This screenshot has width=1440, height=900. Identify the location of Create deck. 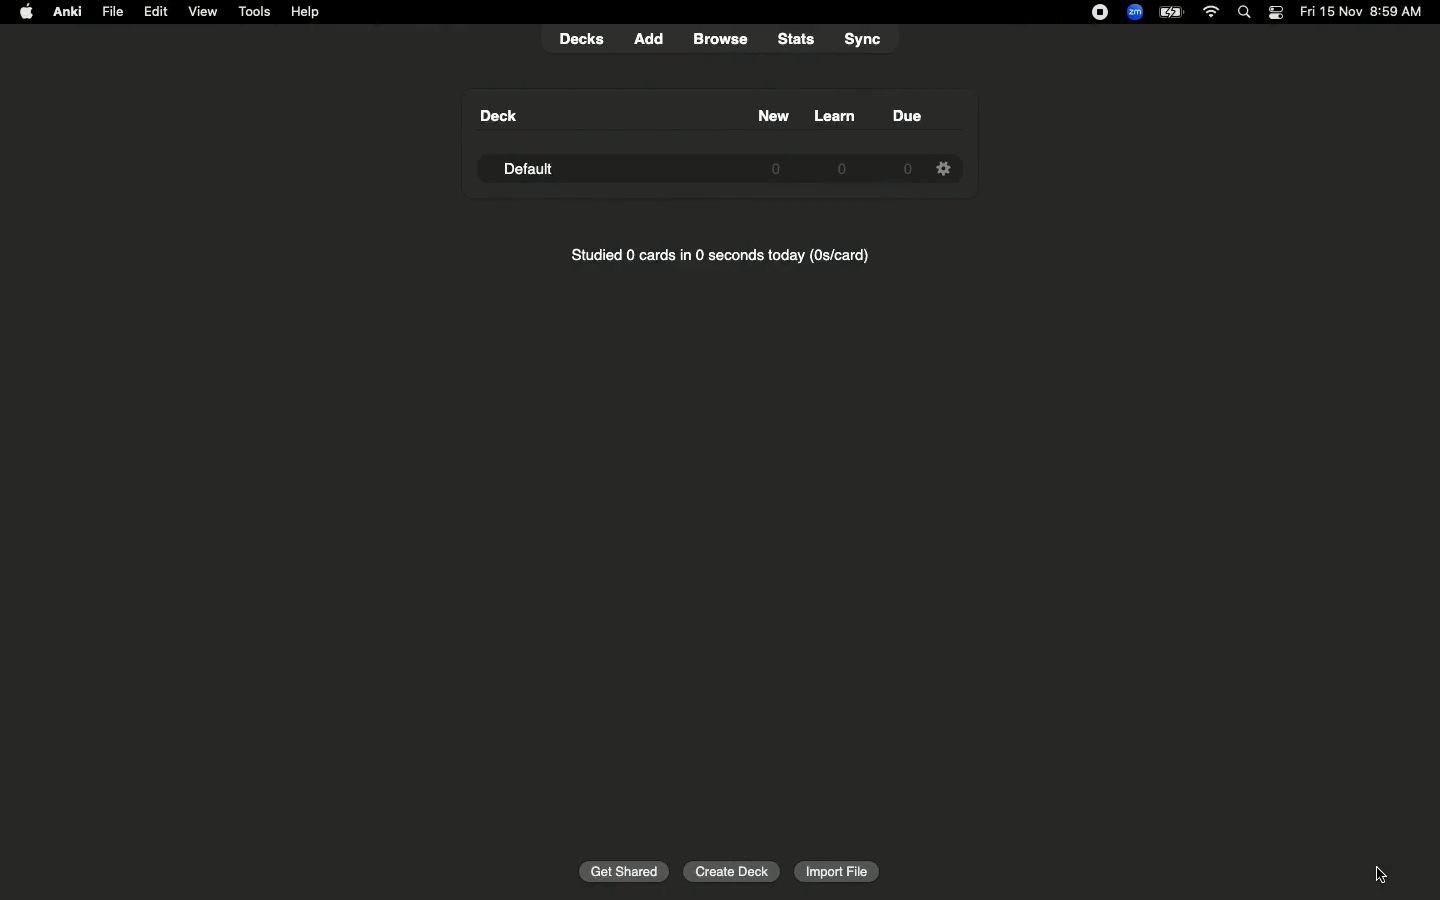
(732, 872).